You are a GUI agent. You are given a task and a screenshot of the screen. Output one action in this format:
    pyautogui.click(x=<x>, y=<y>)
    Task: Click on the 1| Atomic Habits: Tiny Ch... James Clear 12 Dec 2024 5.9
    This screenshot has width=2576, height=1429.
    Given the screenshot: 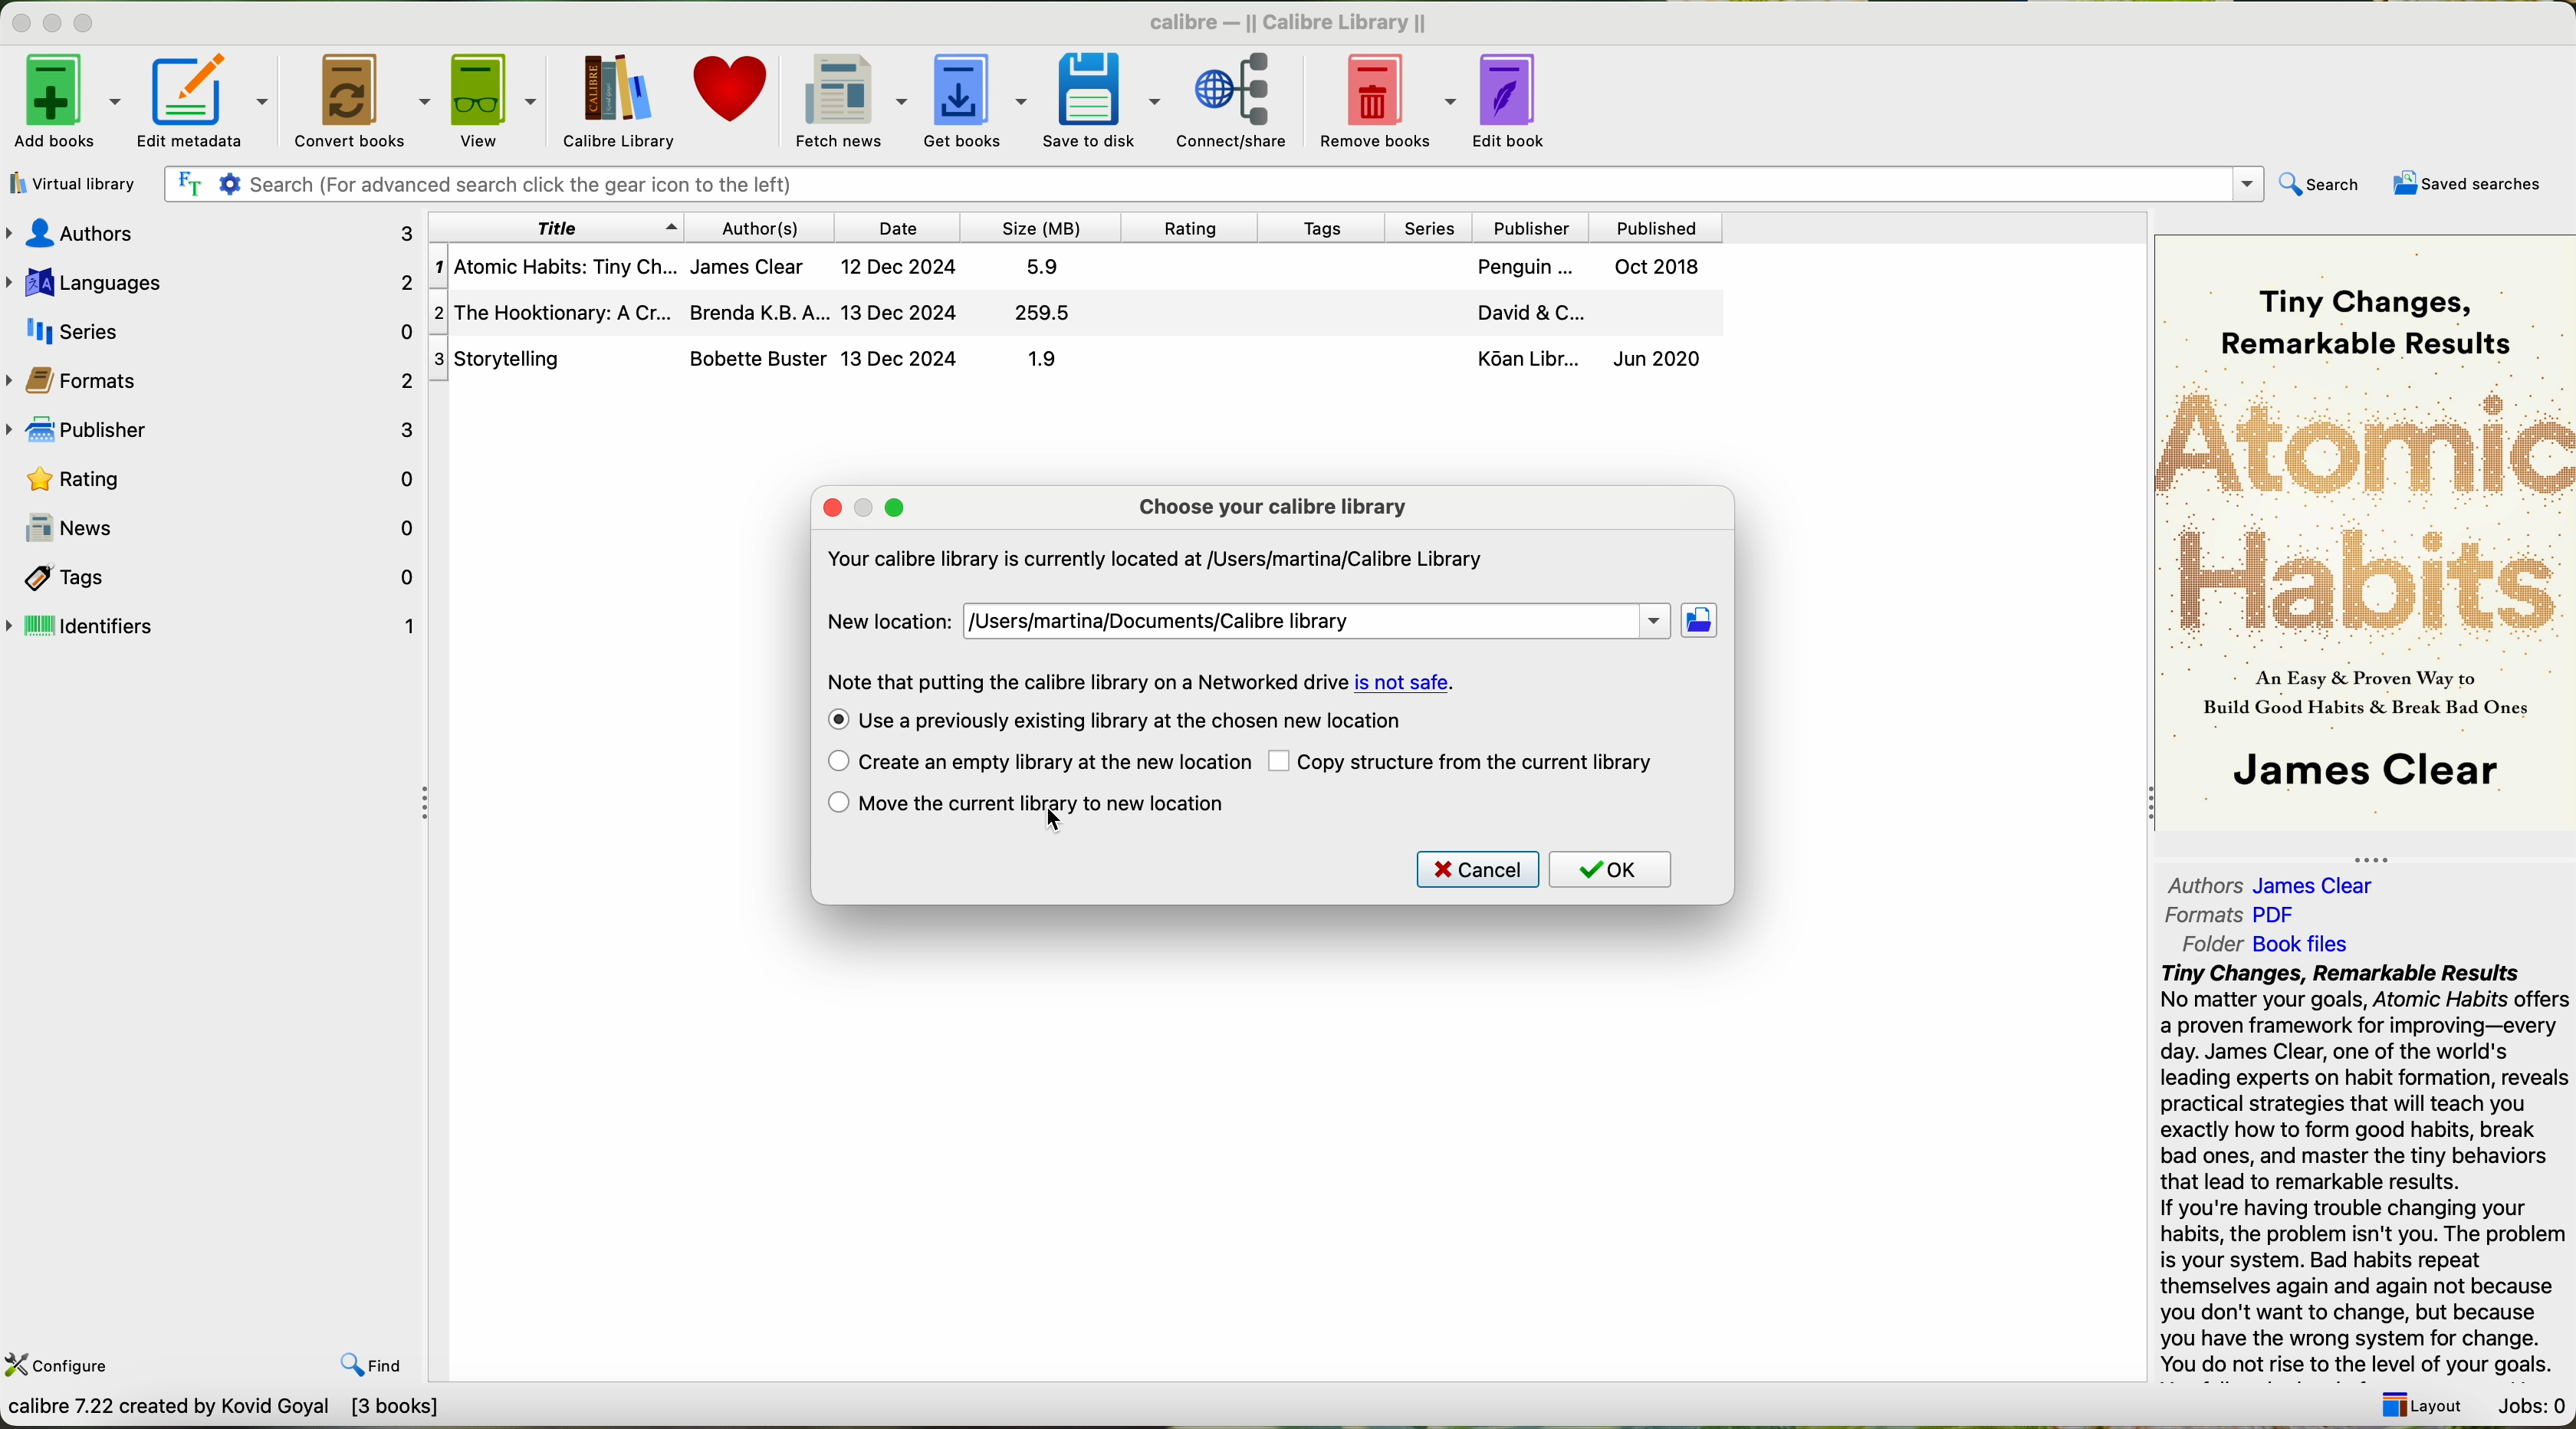 What is the action you would take?
    pyautogui.click(x=759, y=269)
    